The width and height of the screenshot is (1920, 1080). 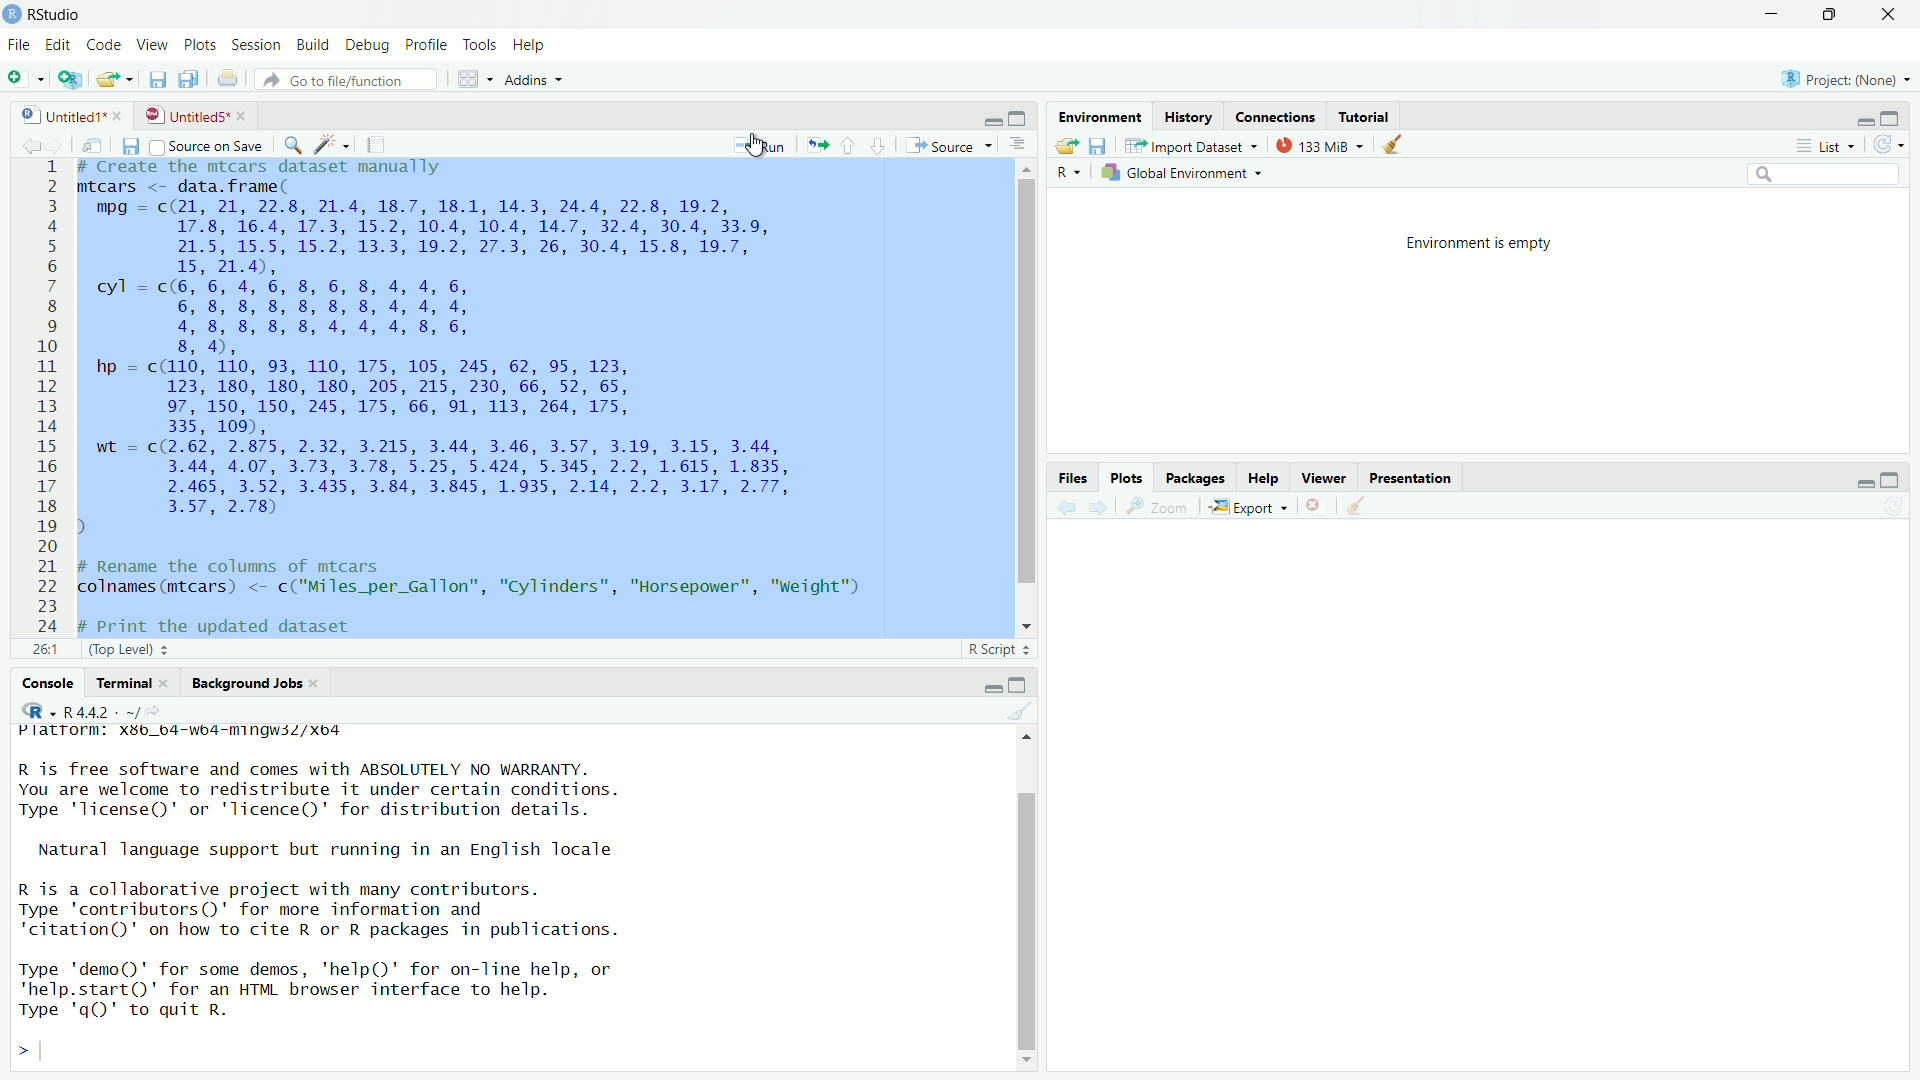 I want to click on Files, so click(x=1072, y=476).